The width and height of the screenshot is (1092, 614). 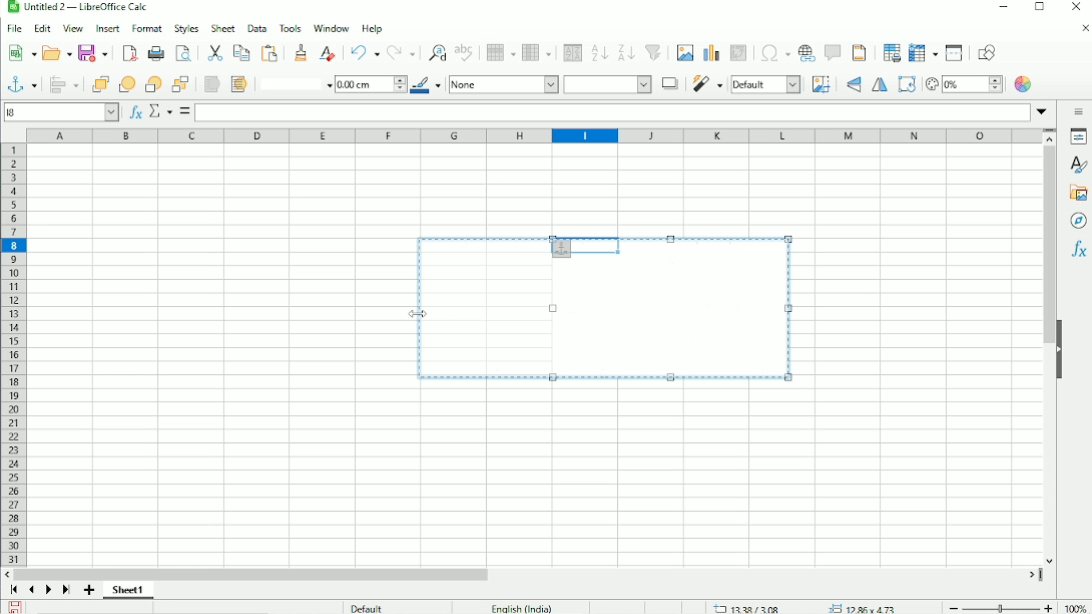 I want to click on Flip horizontally, so click(x=880, y=86).